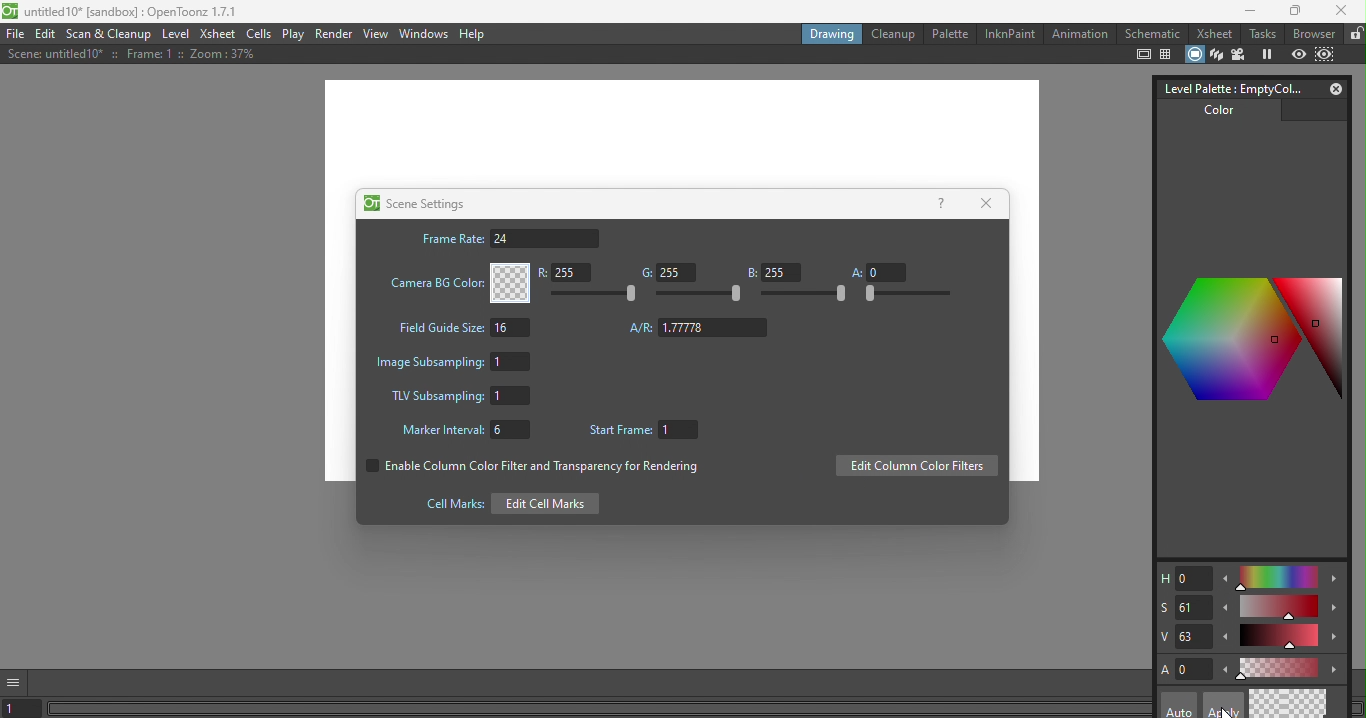  I want to click on Minimize, so click(1244, 13).